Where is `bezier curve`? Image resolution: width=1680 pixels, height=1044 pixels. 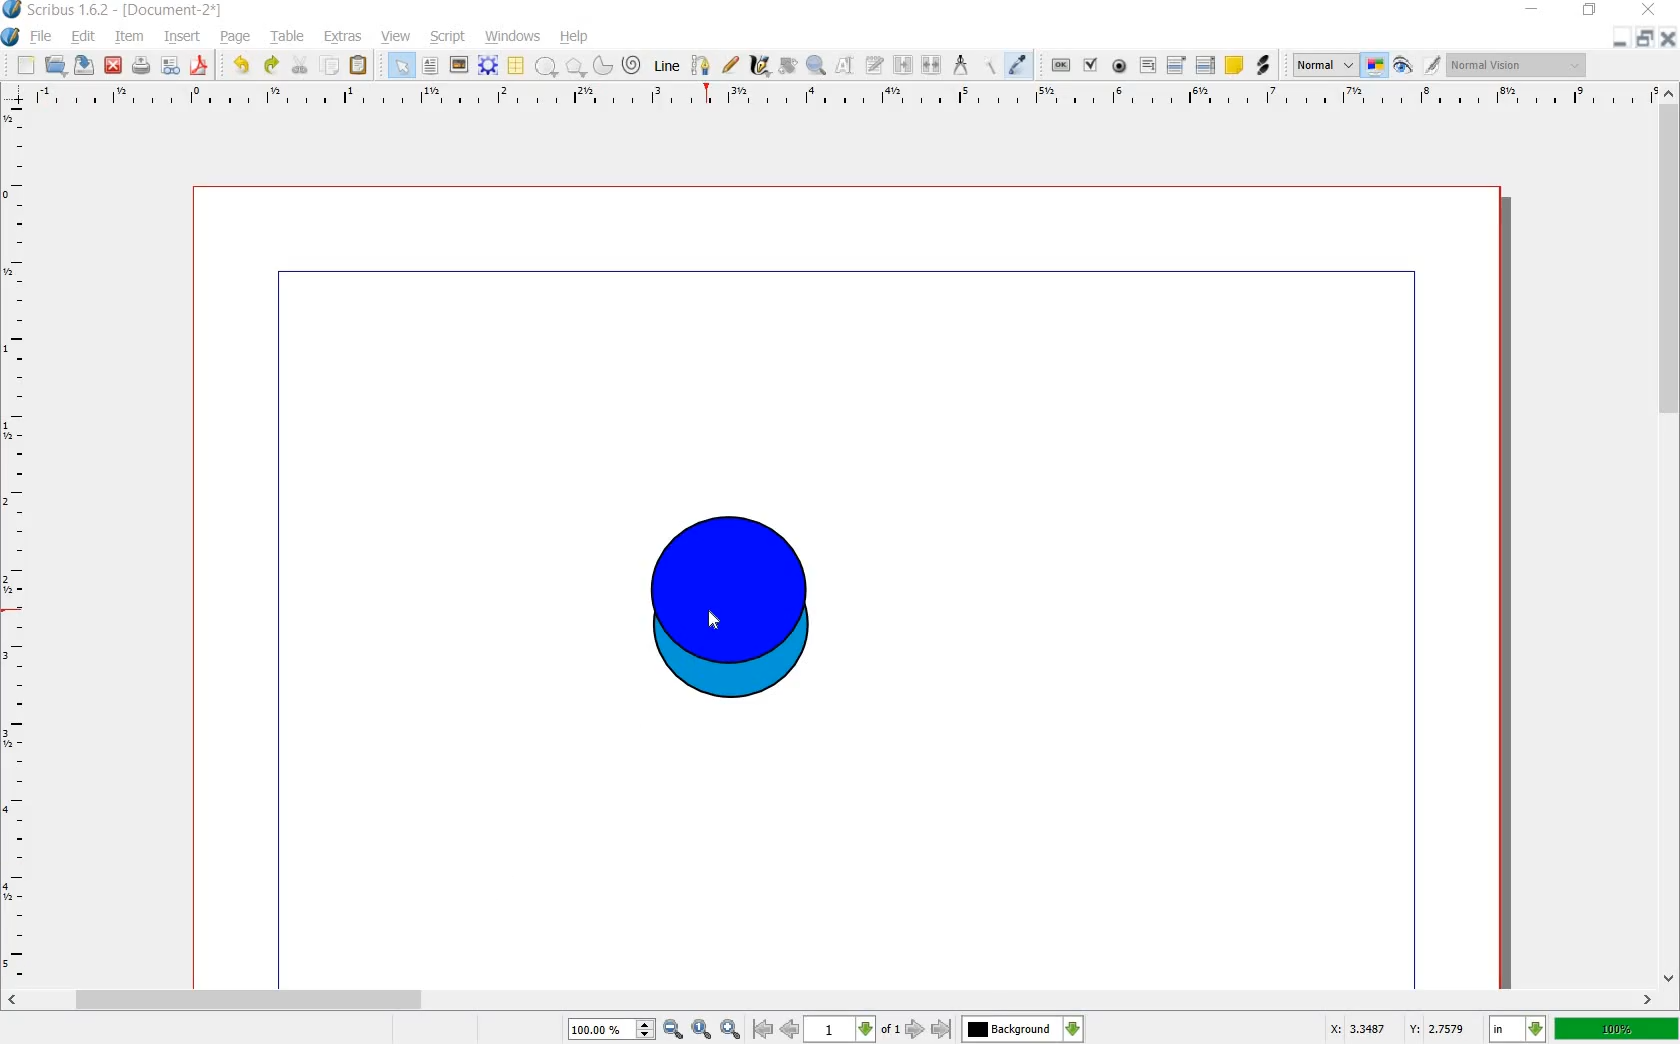
bezier curve is located at coordinates (701, 66).